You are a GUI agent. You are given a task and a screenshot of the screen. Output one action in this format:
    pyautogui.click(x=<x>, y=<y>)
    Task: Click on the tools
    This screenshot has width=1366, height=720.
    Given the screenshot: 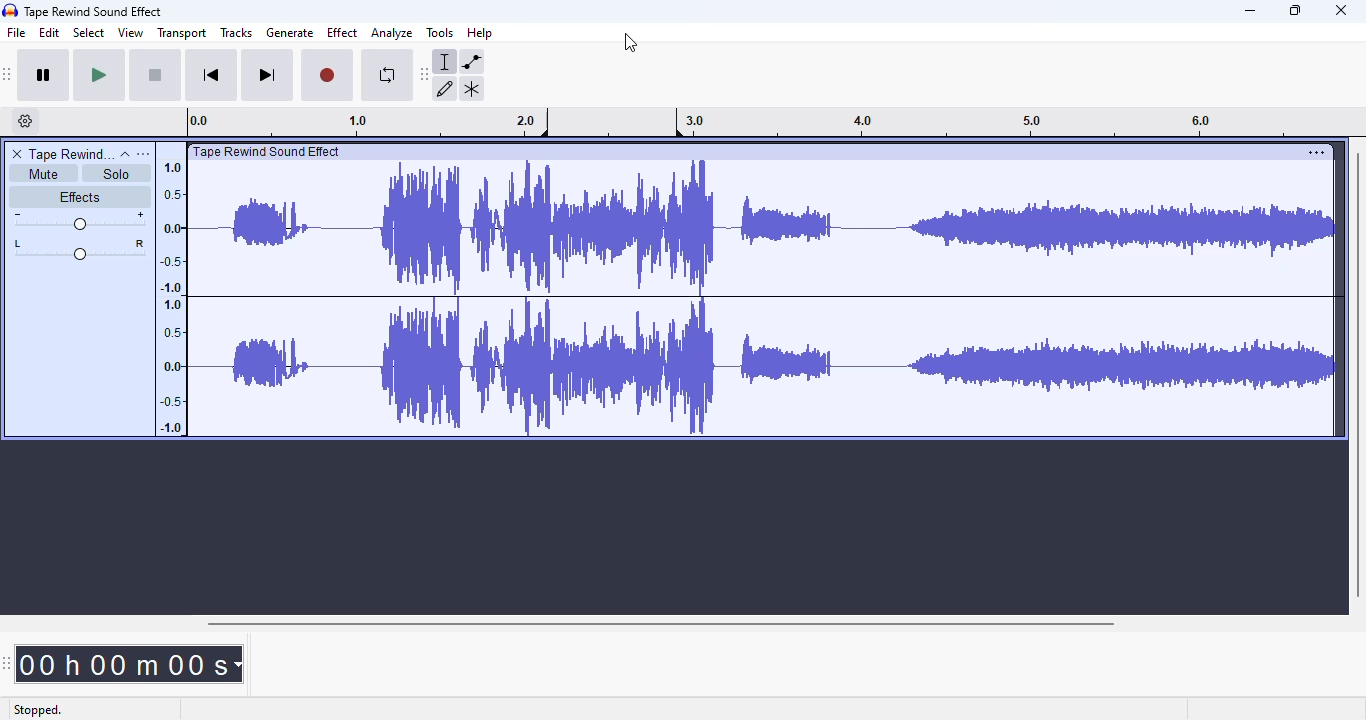 What is the action you would take?
    pyautogui.click(x=441, y=32)
    